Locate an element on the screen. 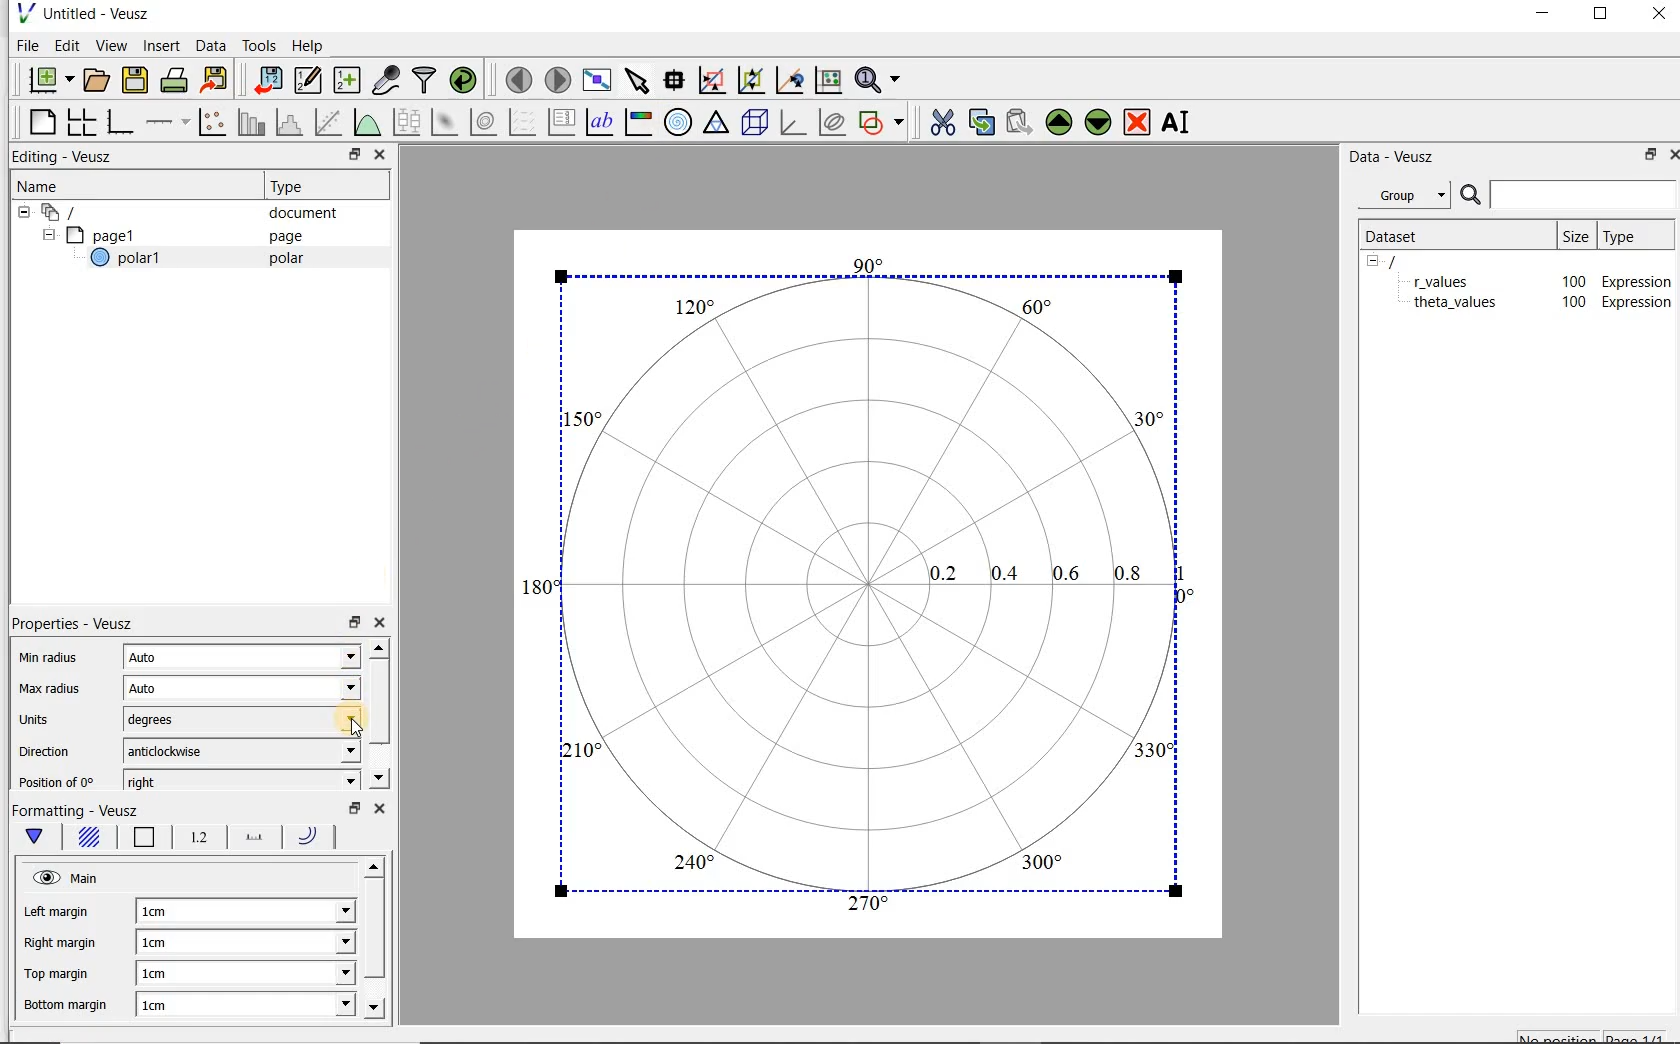 This screenshot has height=1044, width=1680. Spoke line is located at coordinates (256, 840).